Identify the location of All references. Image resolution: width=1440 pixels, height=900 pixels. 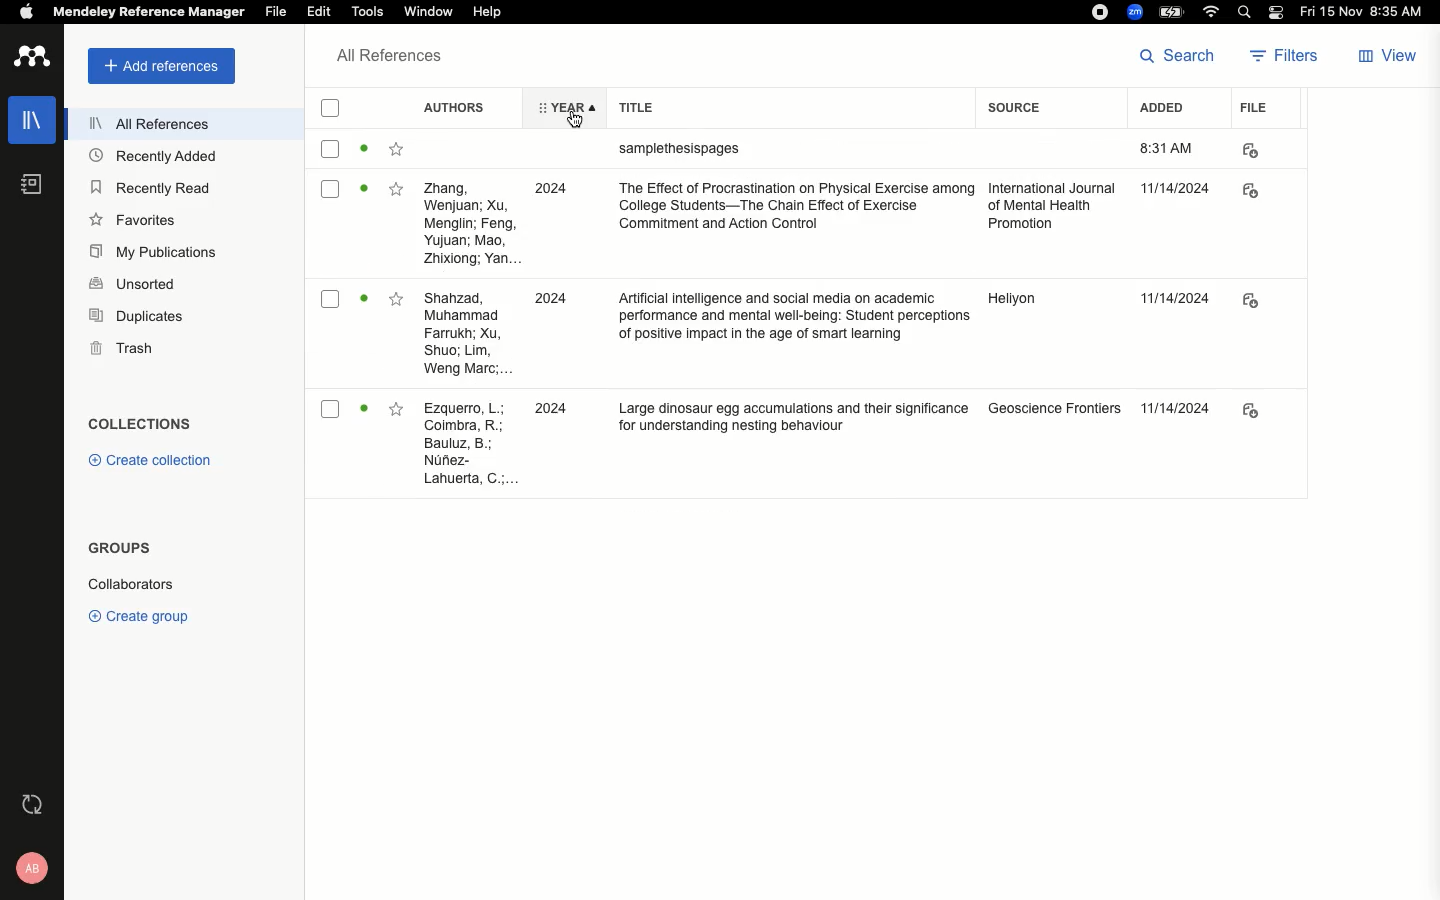
(381, 55).